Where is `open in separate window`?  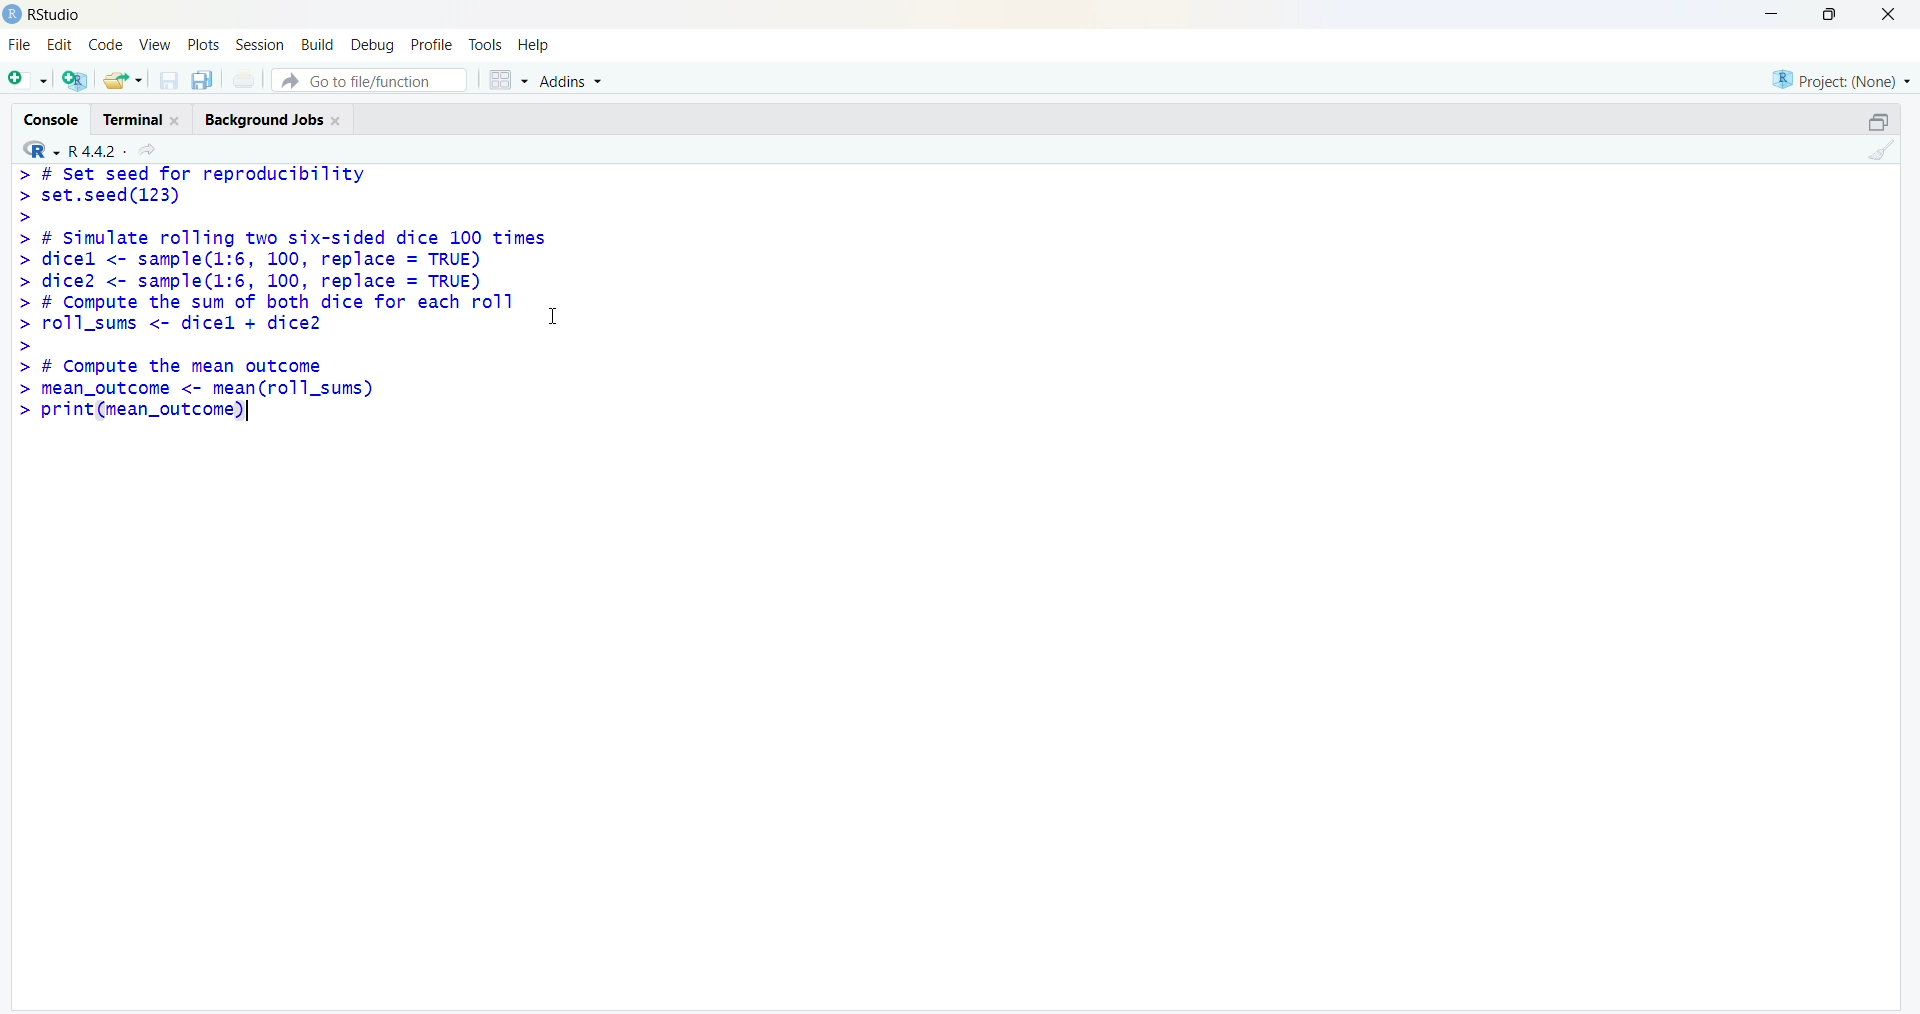
open in separate window is located at coordinates (1880, 122).